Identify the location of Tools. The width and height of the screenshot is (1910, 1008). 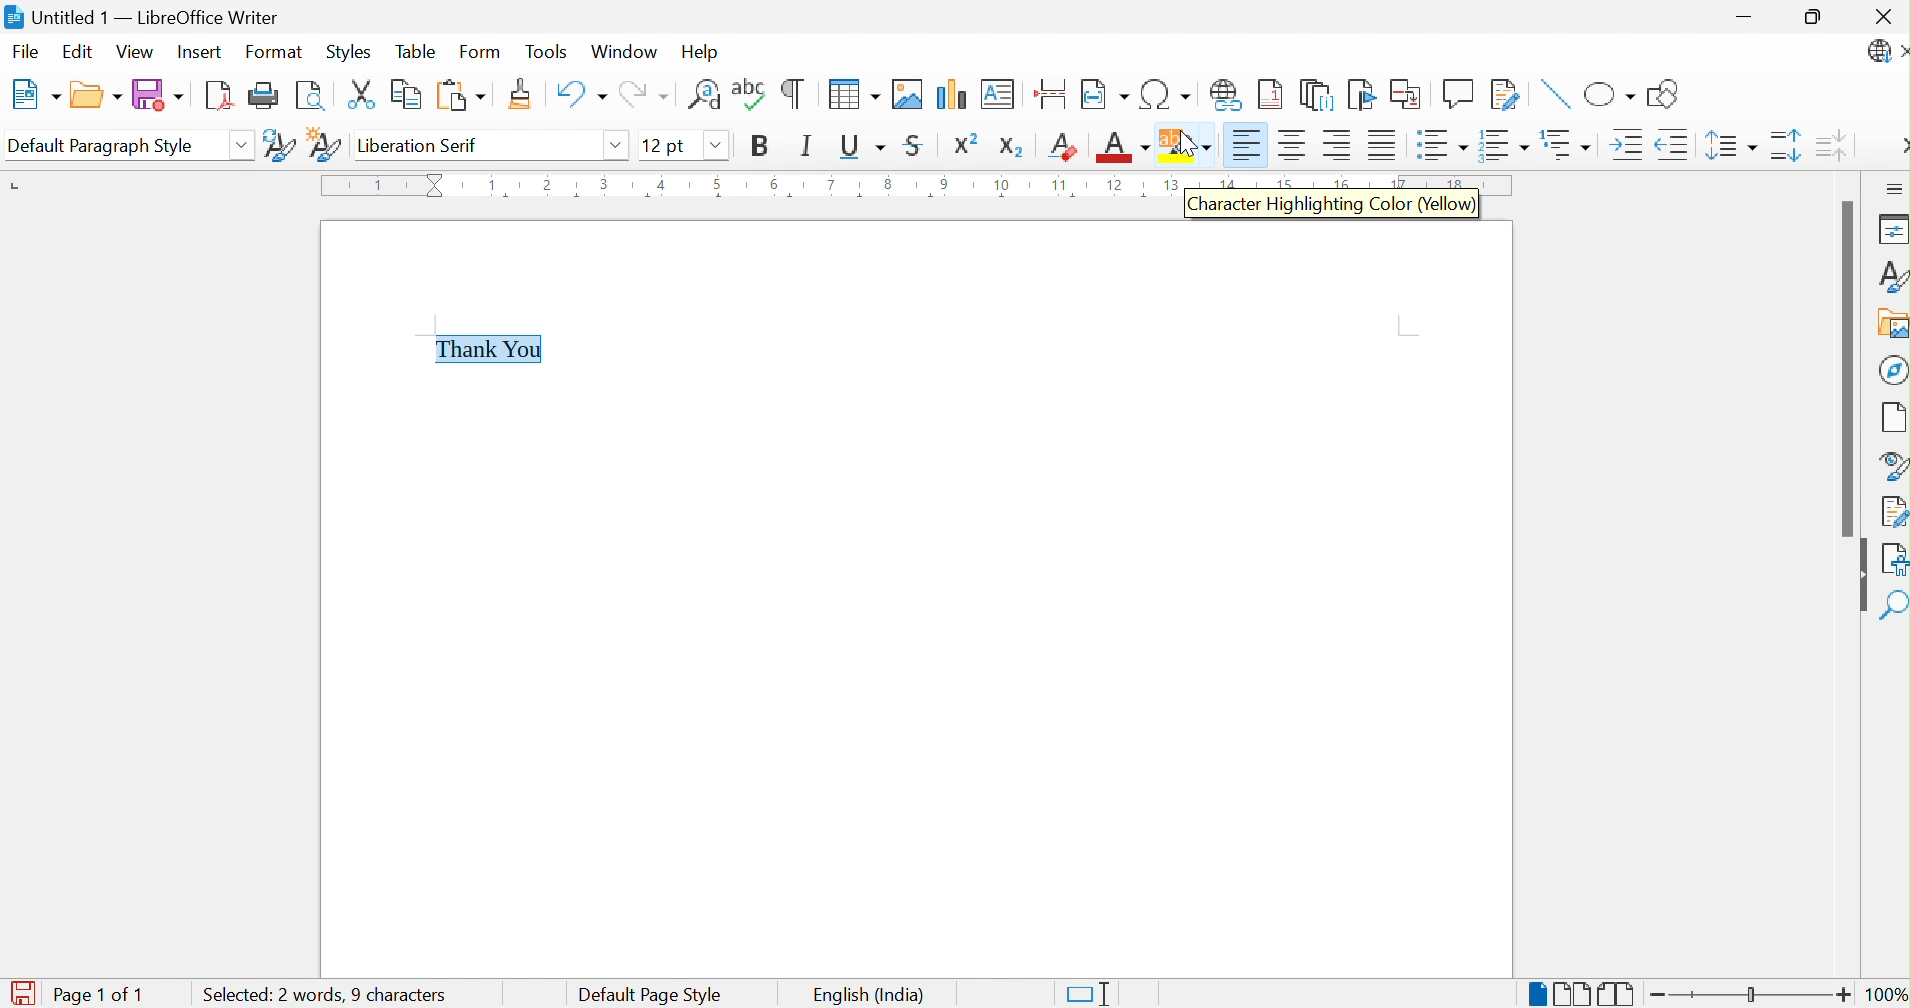
(547, 53).